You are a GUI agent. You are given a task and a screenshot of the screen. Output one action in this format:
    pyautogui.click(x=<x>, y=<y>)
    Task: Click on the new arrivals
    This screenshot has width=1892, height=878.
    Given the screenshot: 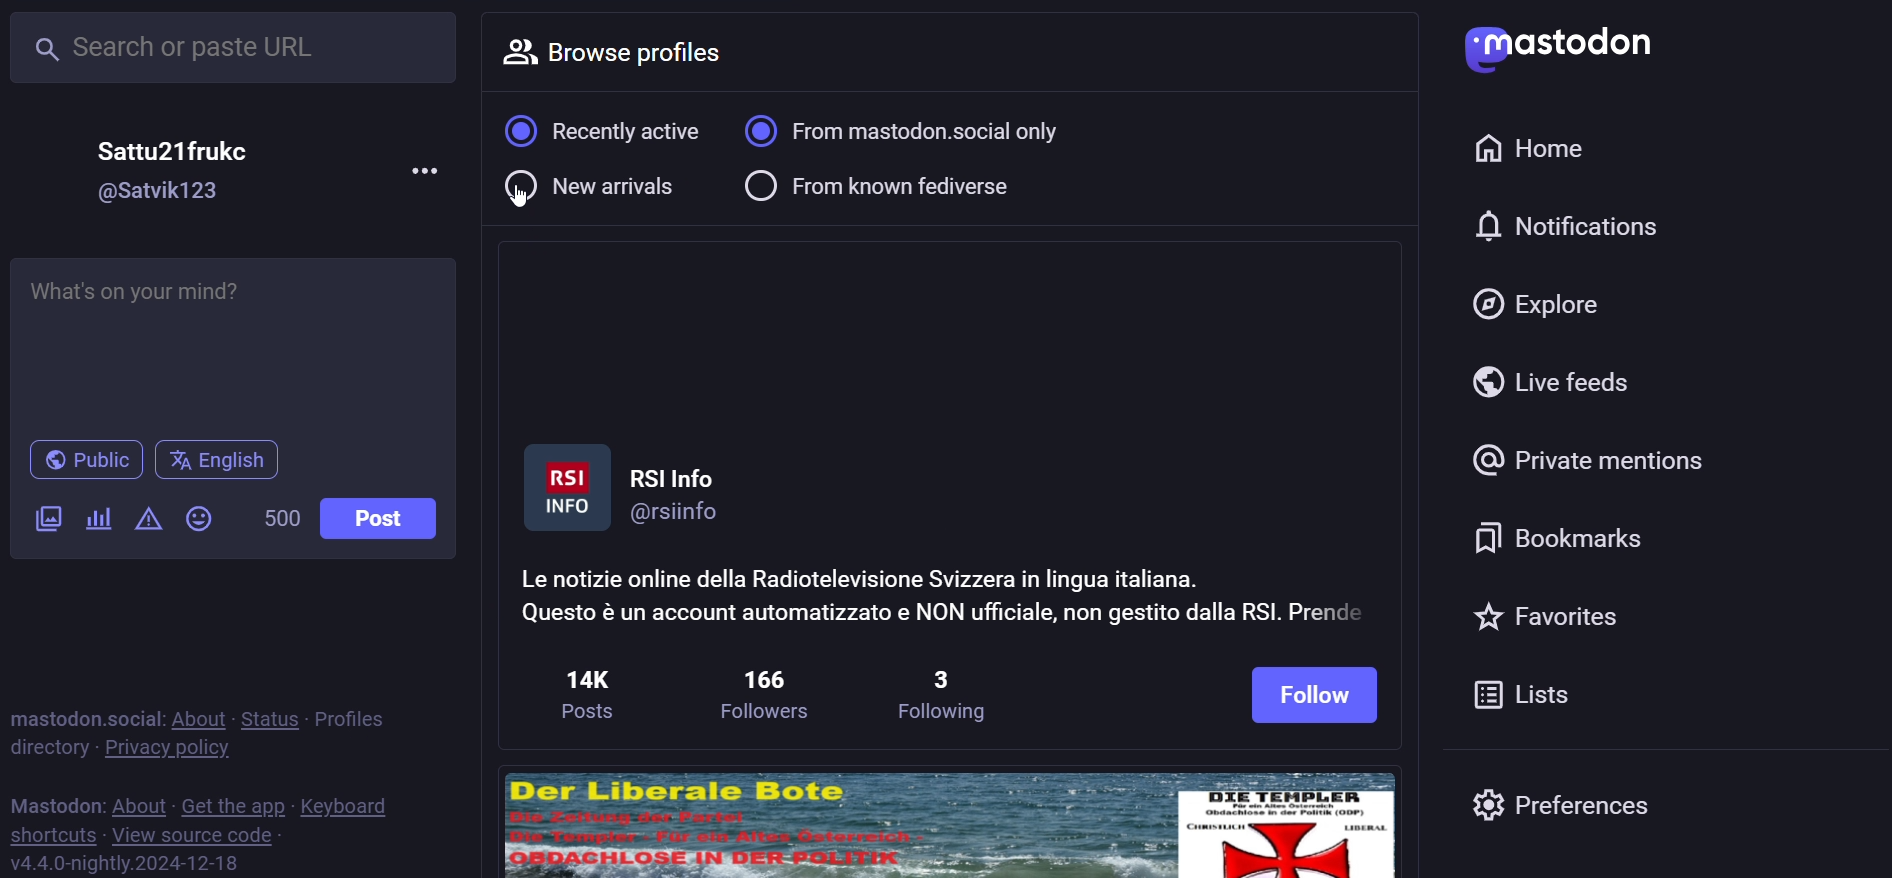 What is the action you would take?
    pyautogui.click(x=590, y=188)
    